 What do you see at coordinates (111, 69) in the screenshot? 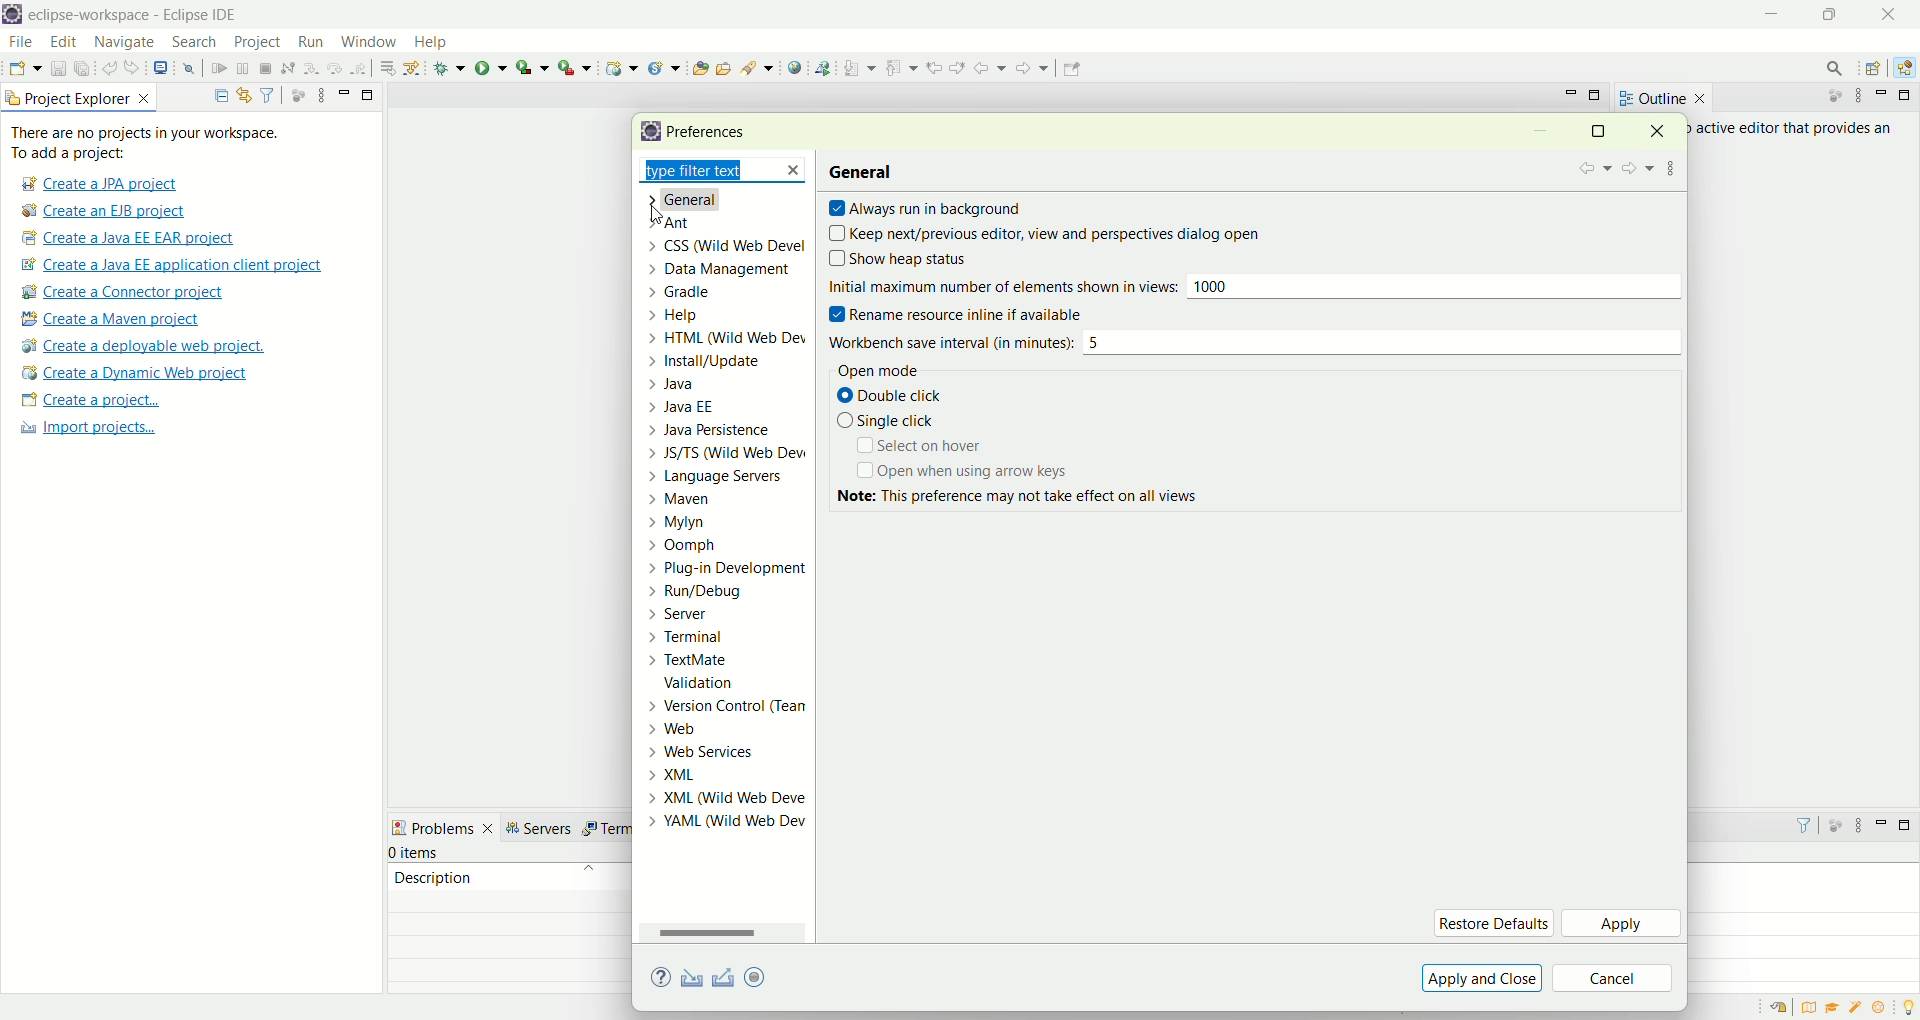
I see `undo` at bounding box center [111, 69].